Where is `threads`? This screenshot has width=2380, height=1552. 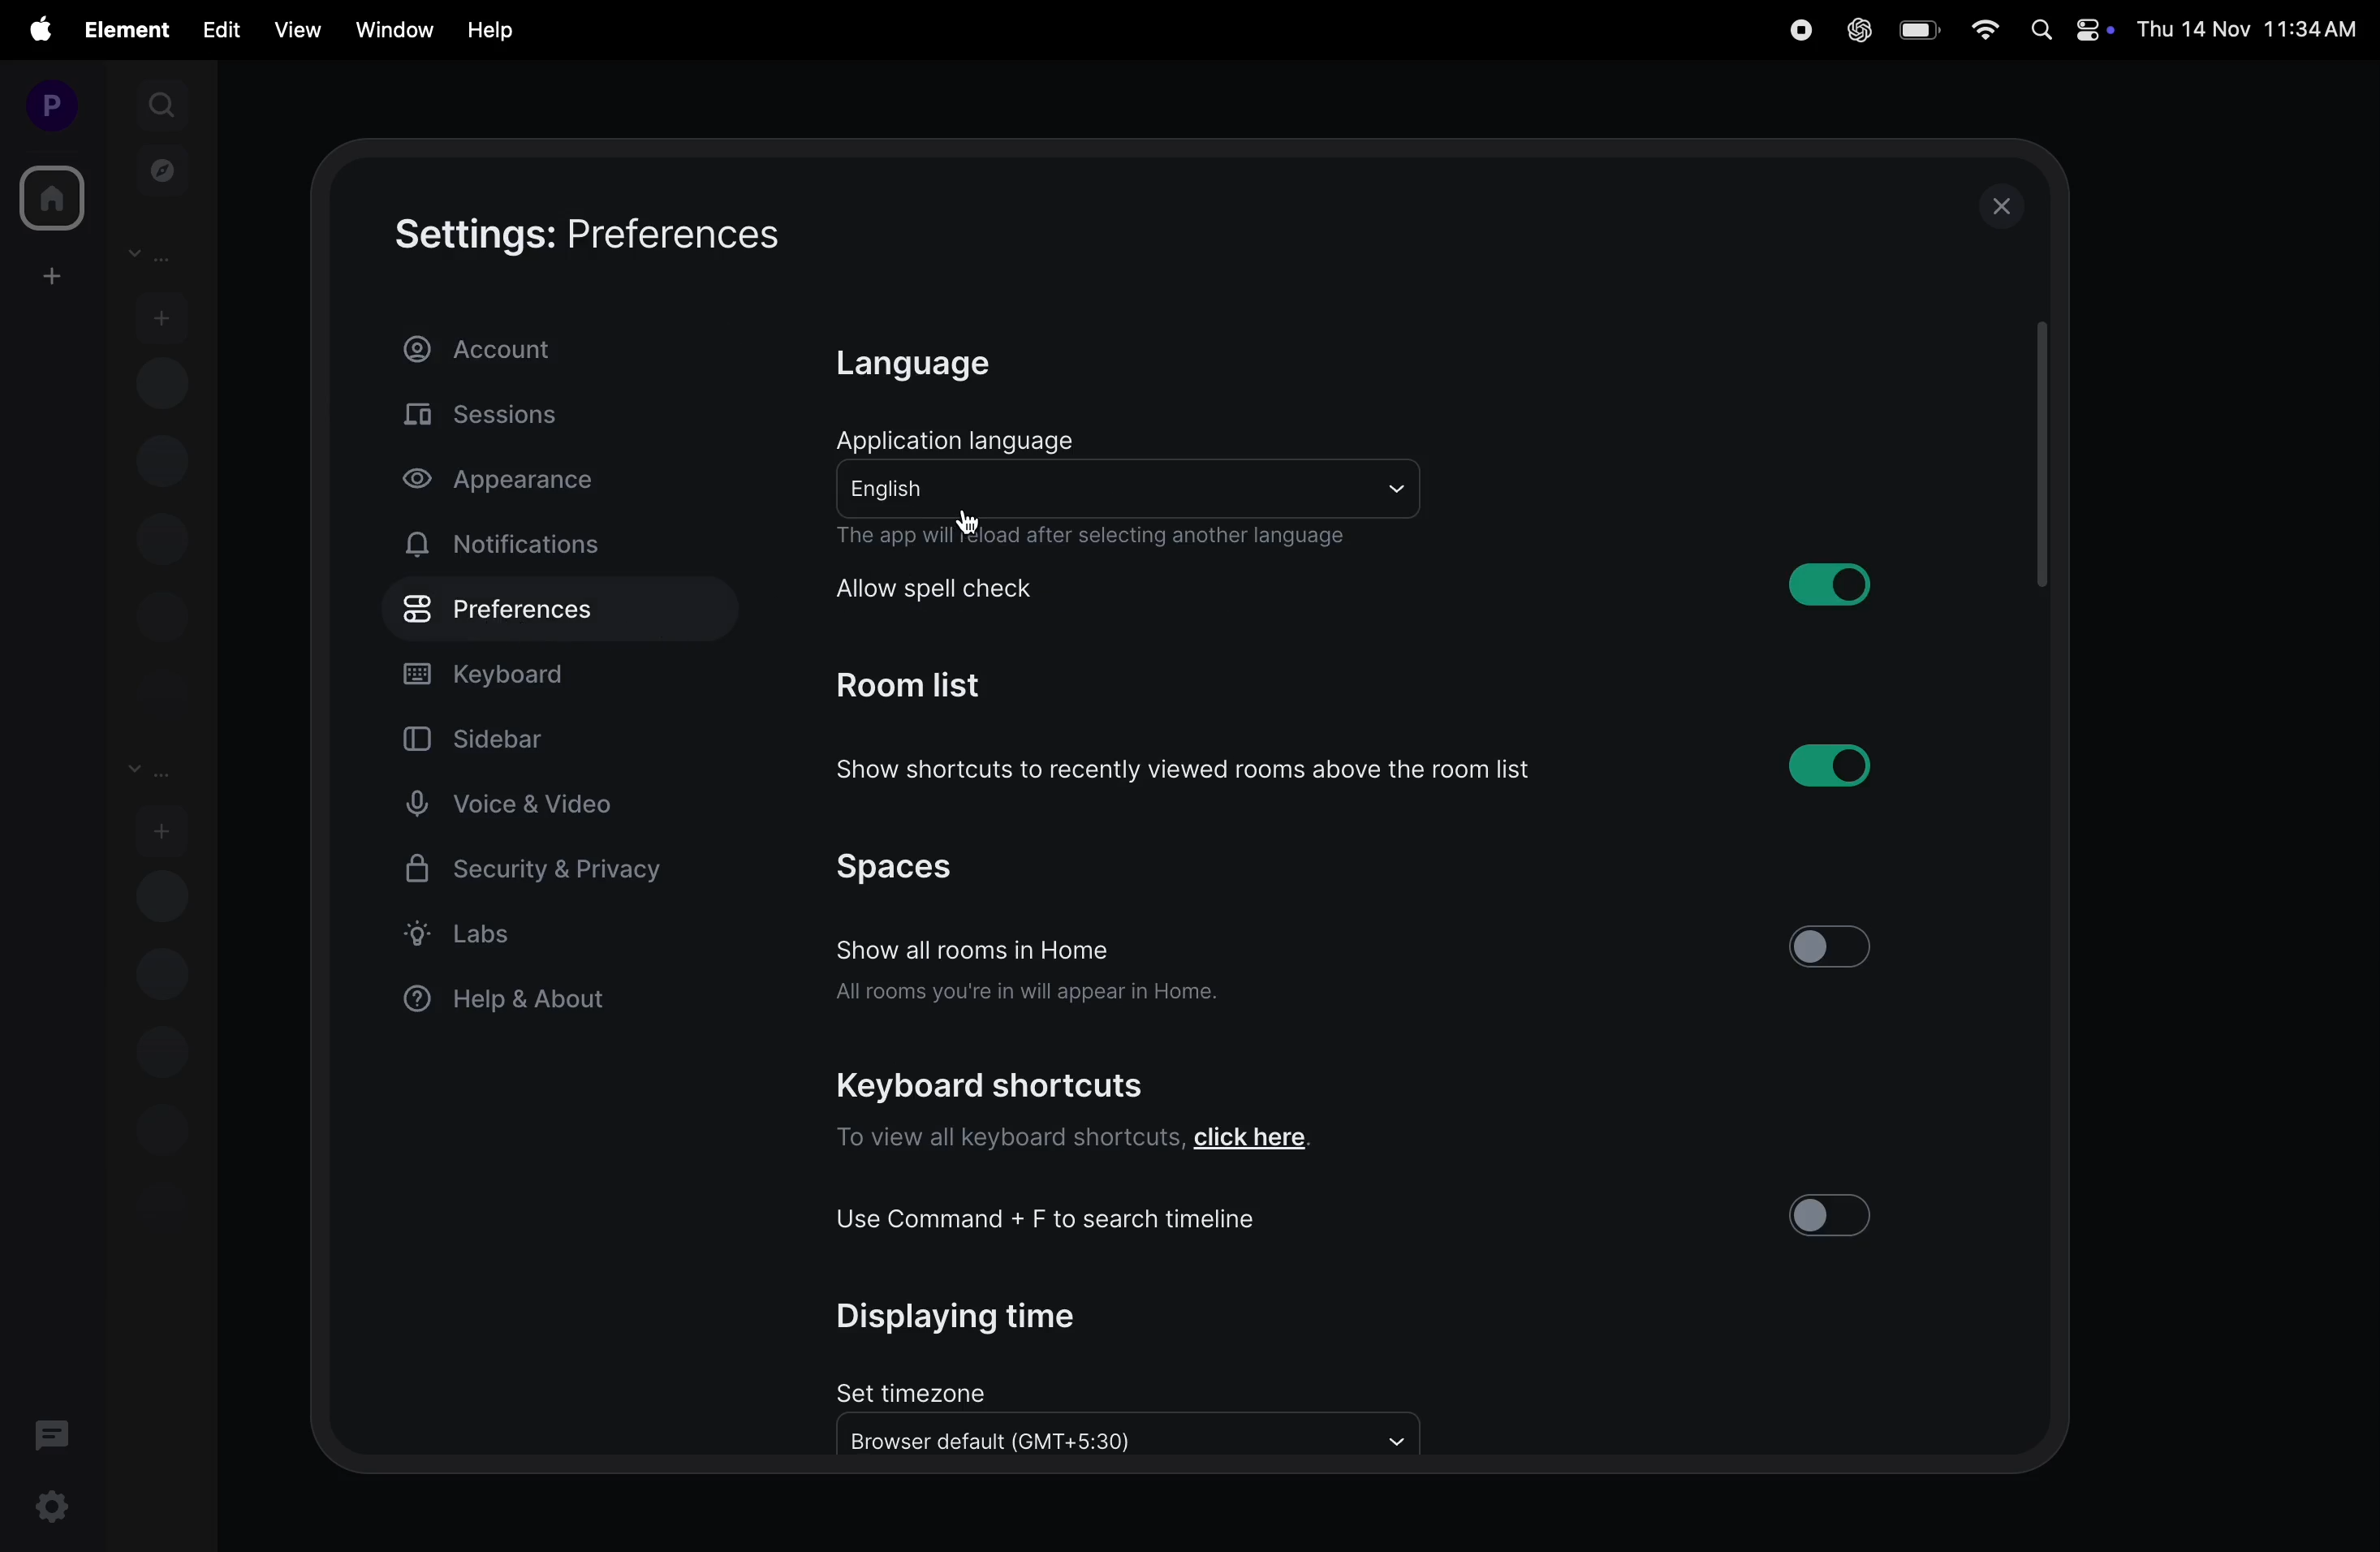
threads is located at coordinates (53, 1430).